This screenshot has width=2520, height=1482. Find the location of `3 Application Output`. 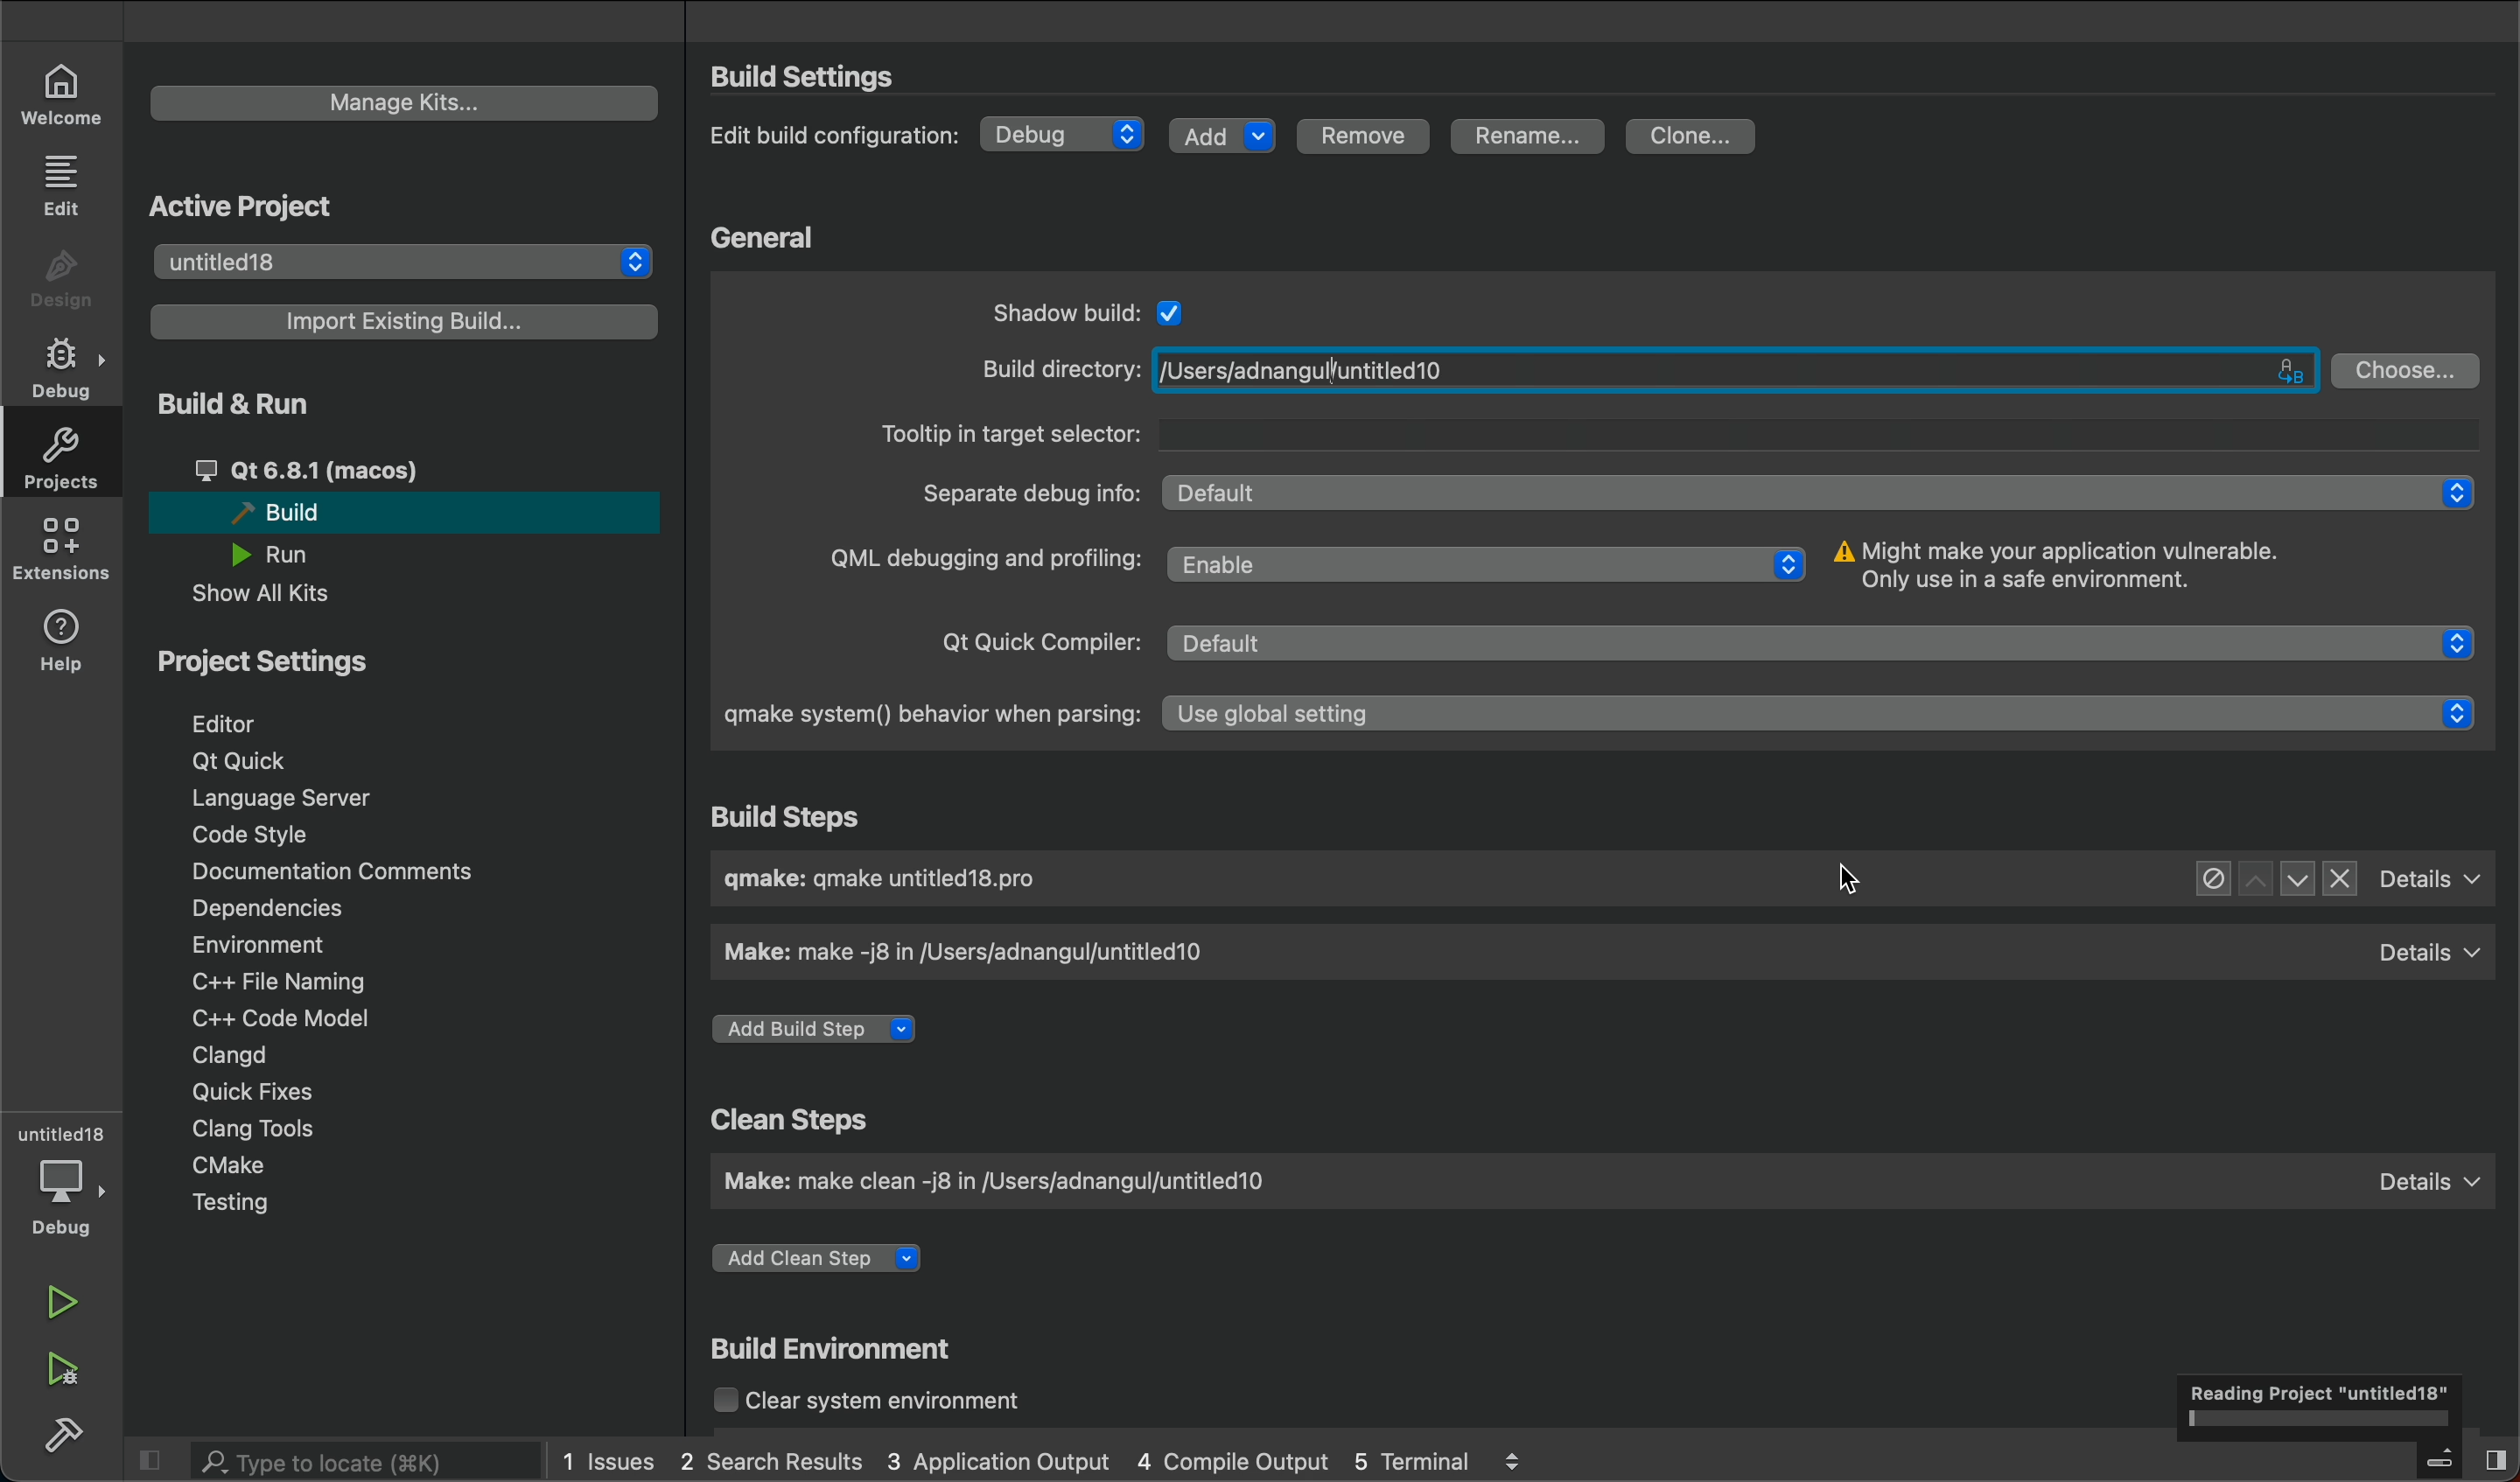

3 Application Output is located at coordinates (1000, 1461).